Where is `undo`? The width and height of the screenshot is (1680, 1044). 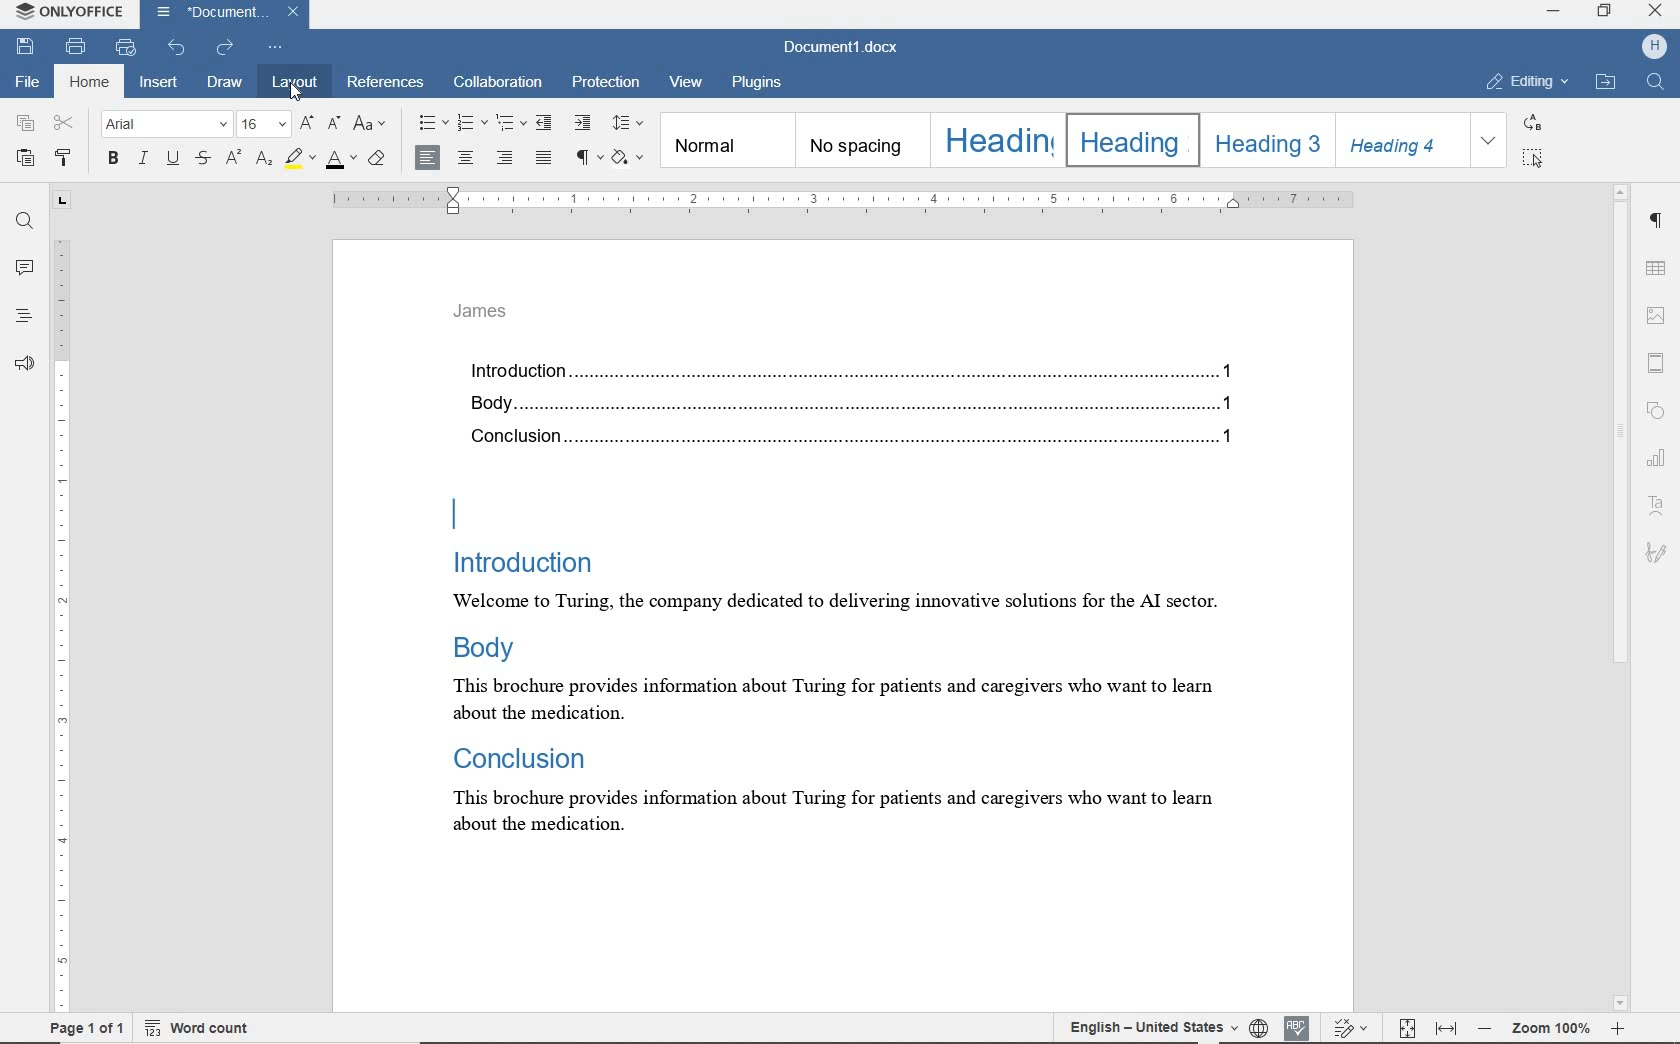 undo is located at coordinates (175, 48).